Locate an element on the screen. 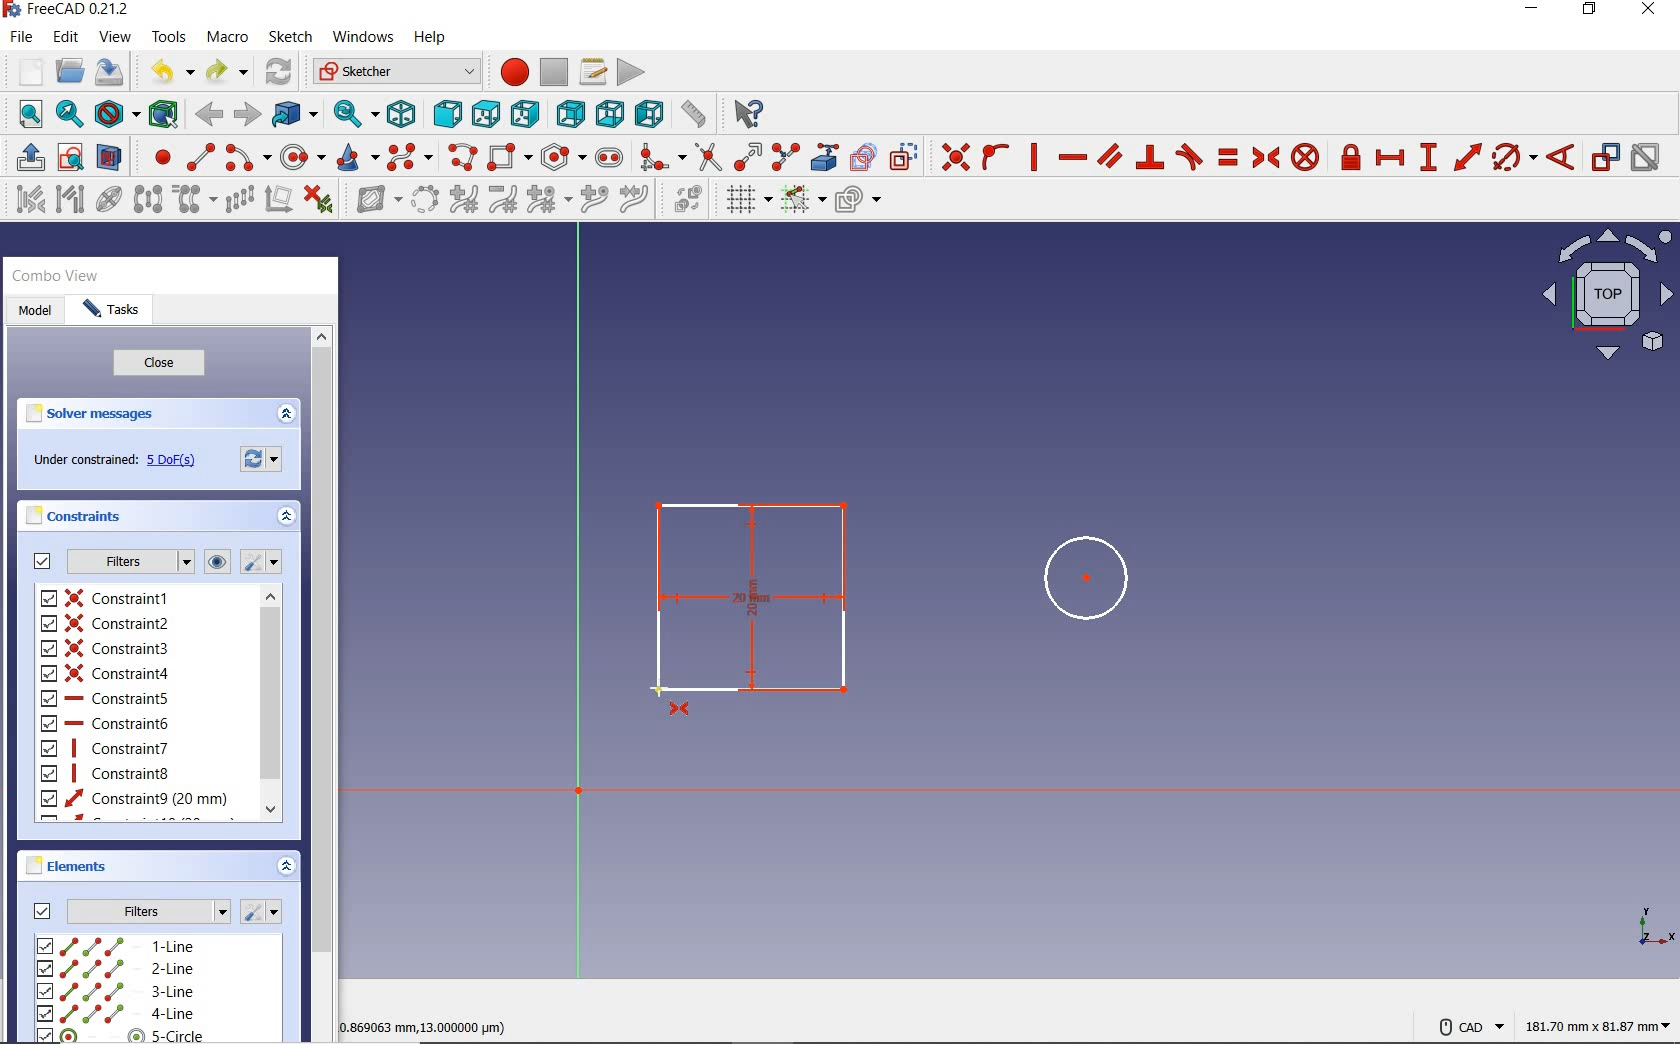 The height and width of the screenshot is (1044, 1680). trim edge is located at coordinates (707, 157).